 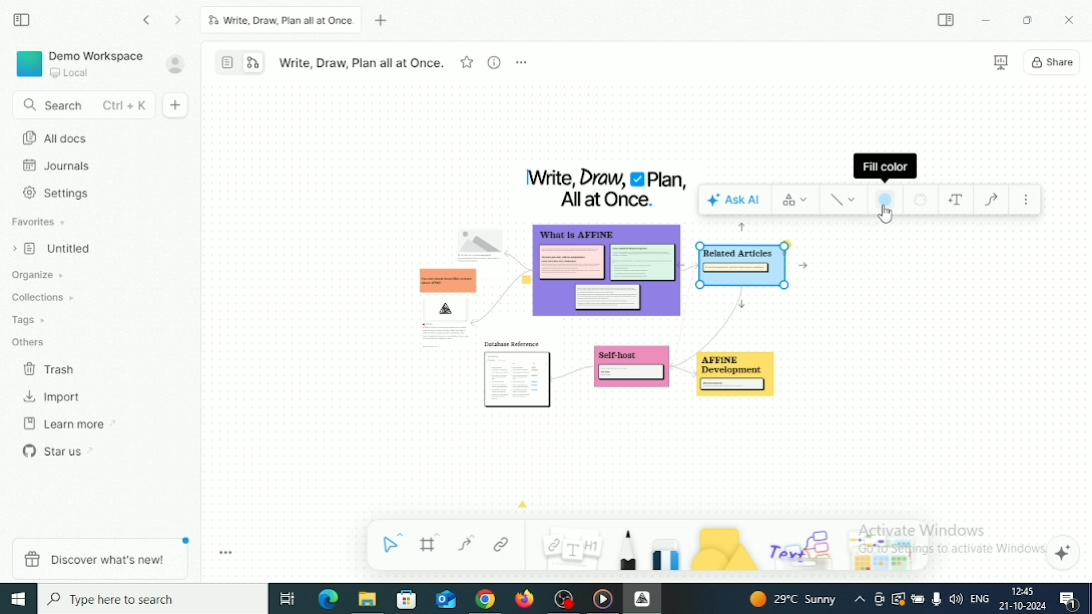 I want to click on Style, so click(x=844, y=200).